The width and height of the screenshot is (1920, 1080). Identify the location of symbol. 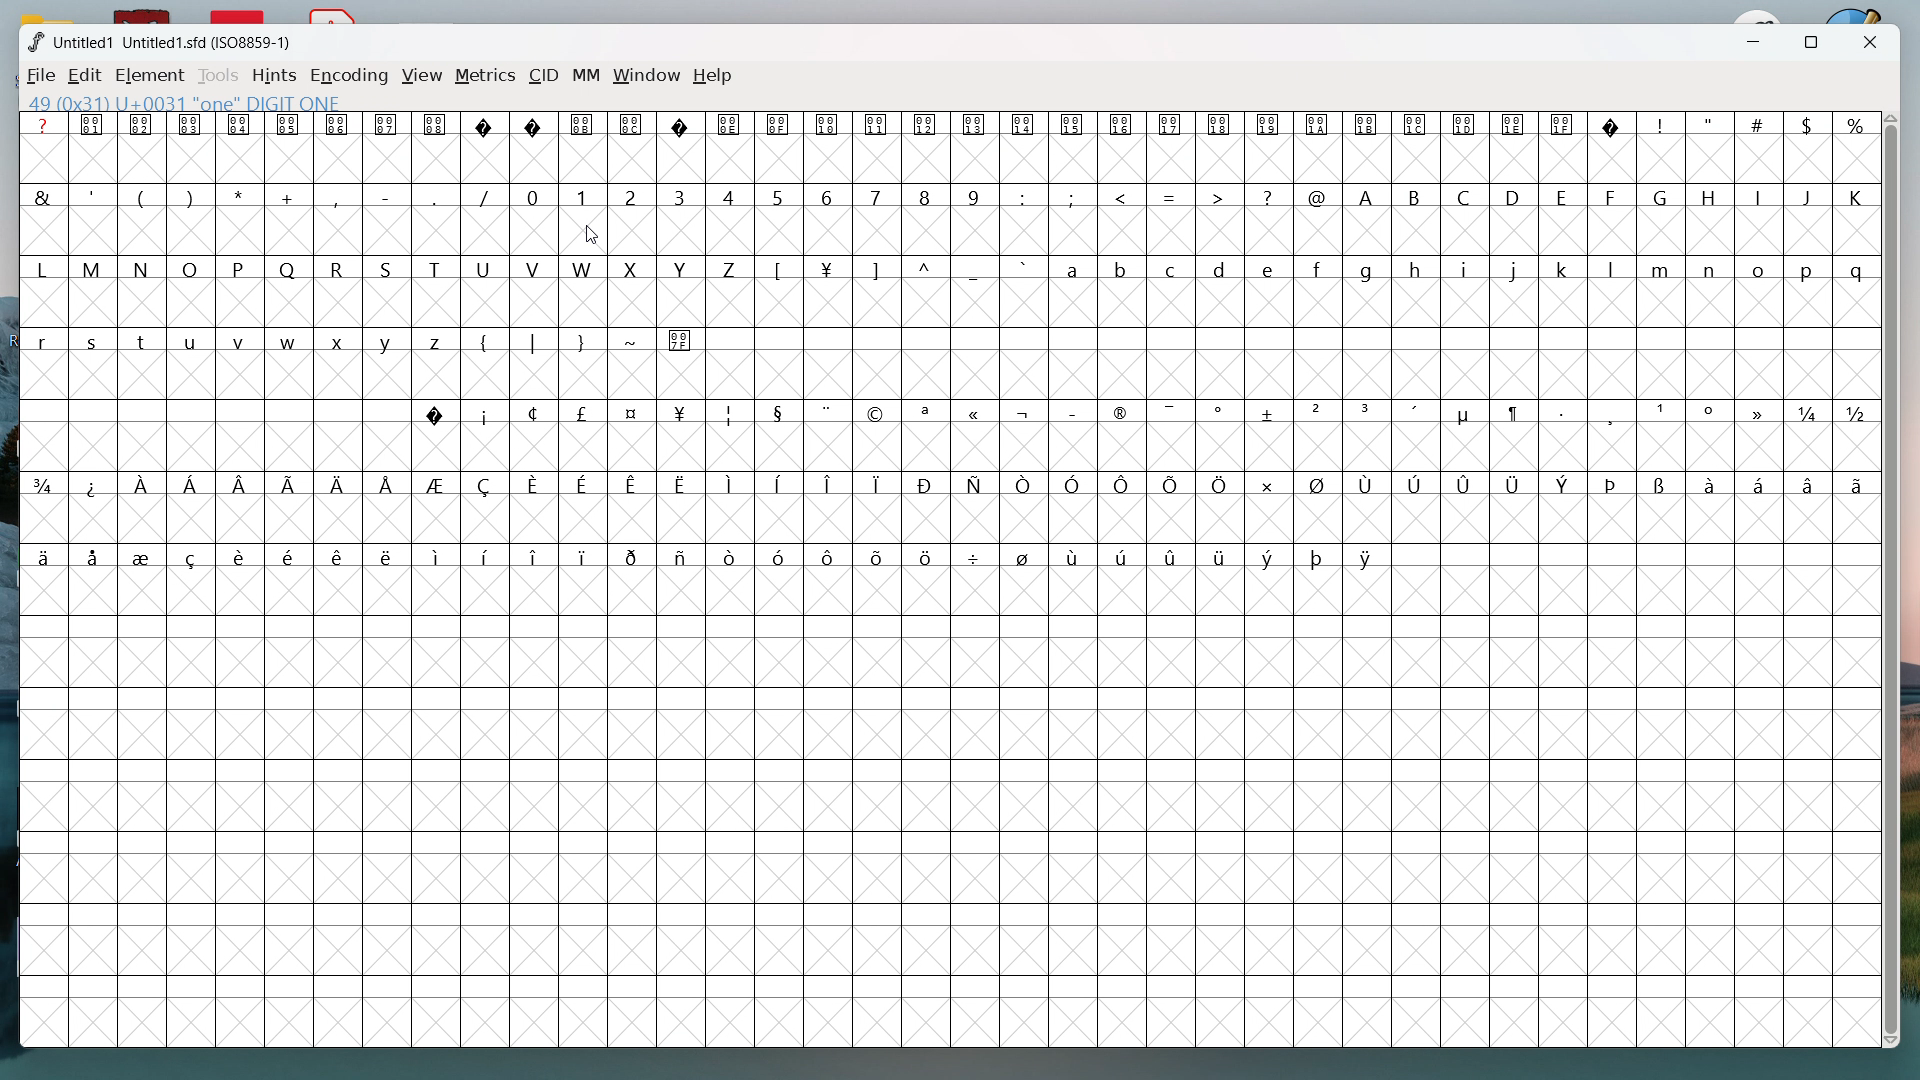
(1074, 412).